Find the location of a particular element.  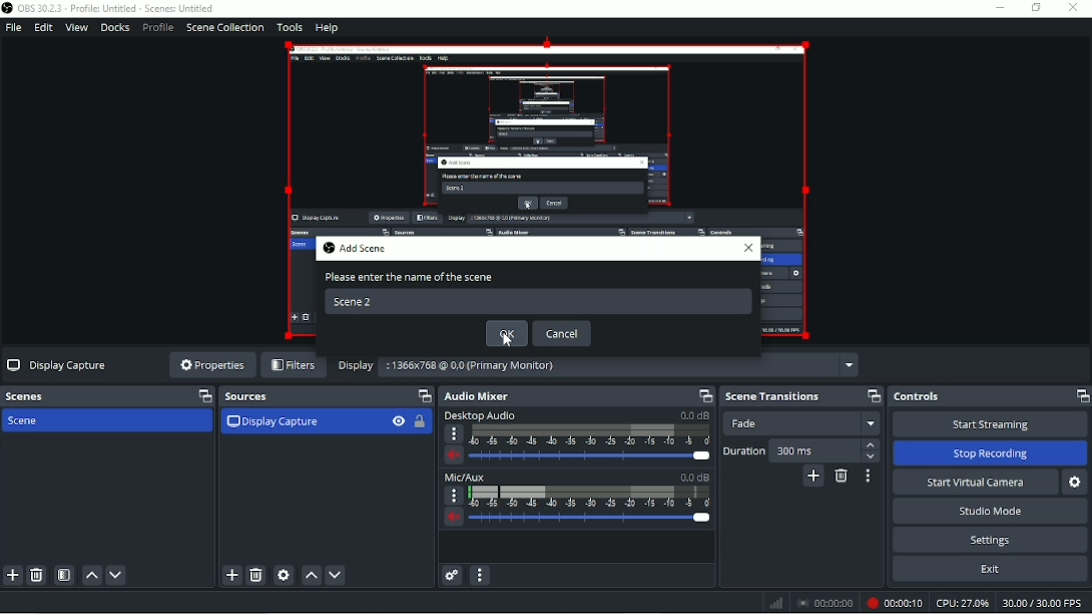

CPU: 20.8% is located at coordinates (962, 603).